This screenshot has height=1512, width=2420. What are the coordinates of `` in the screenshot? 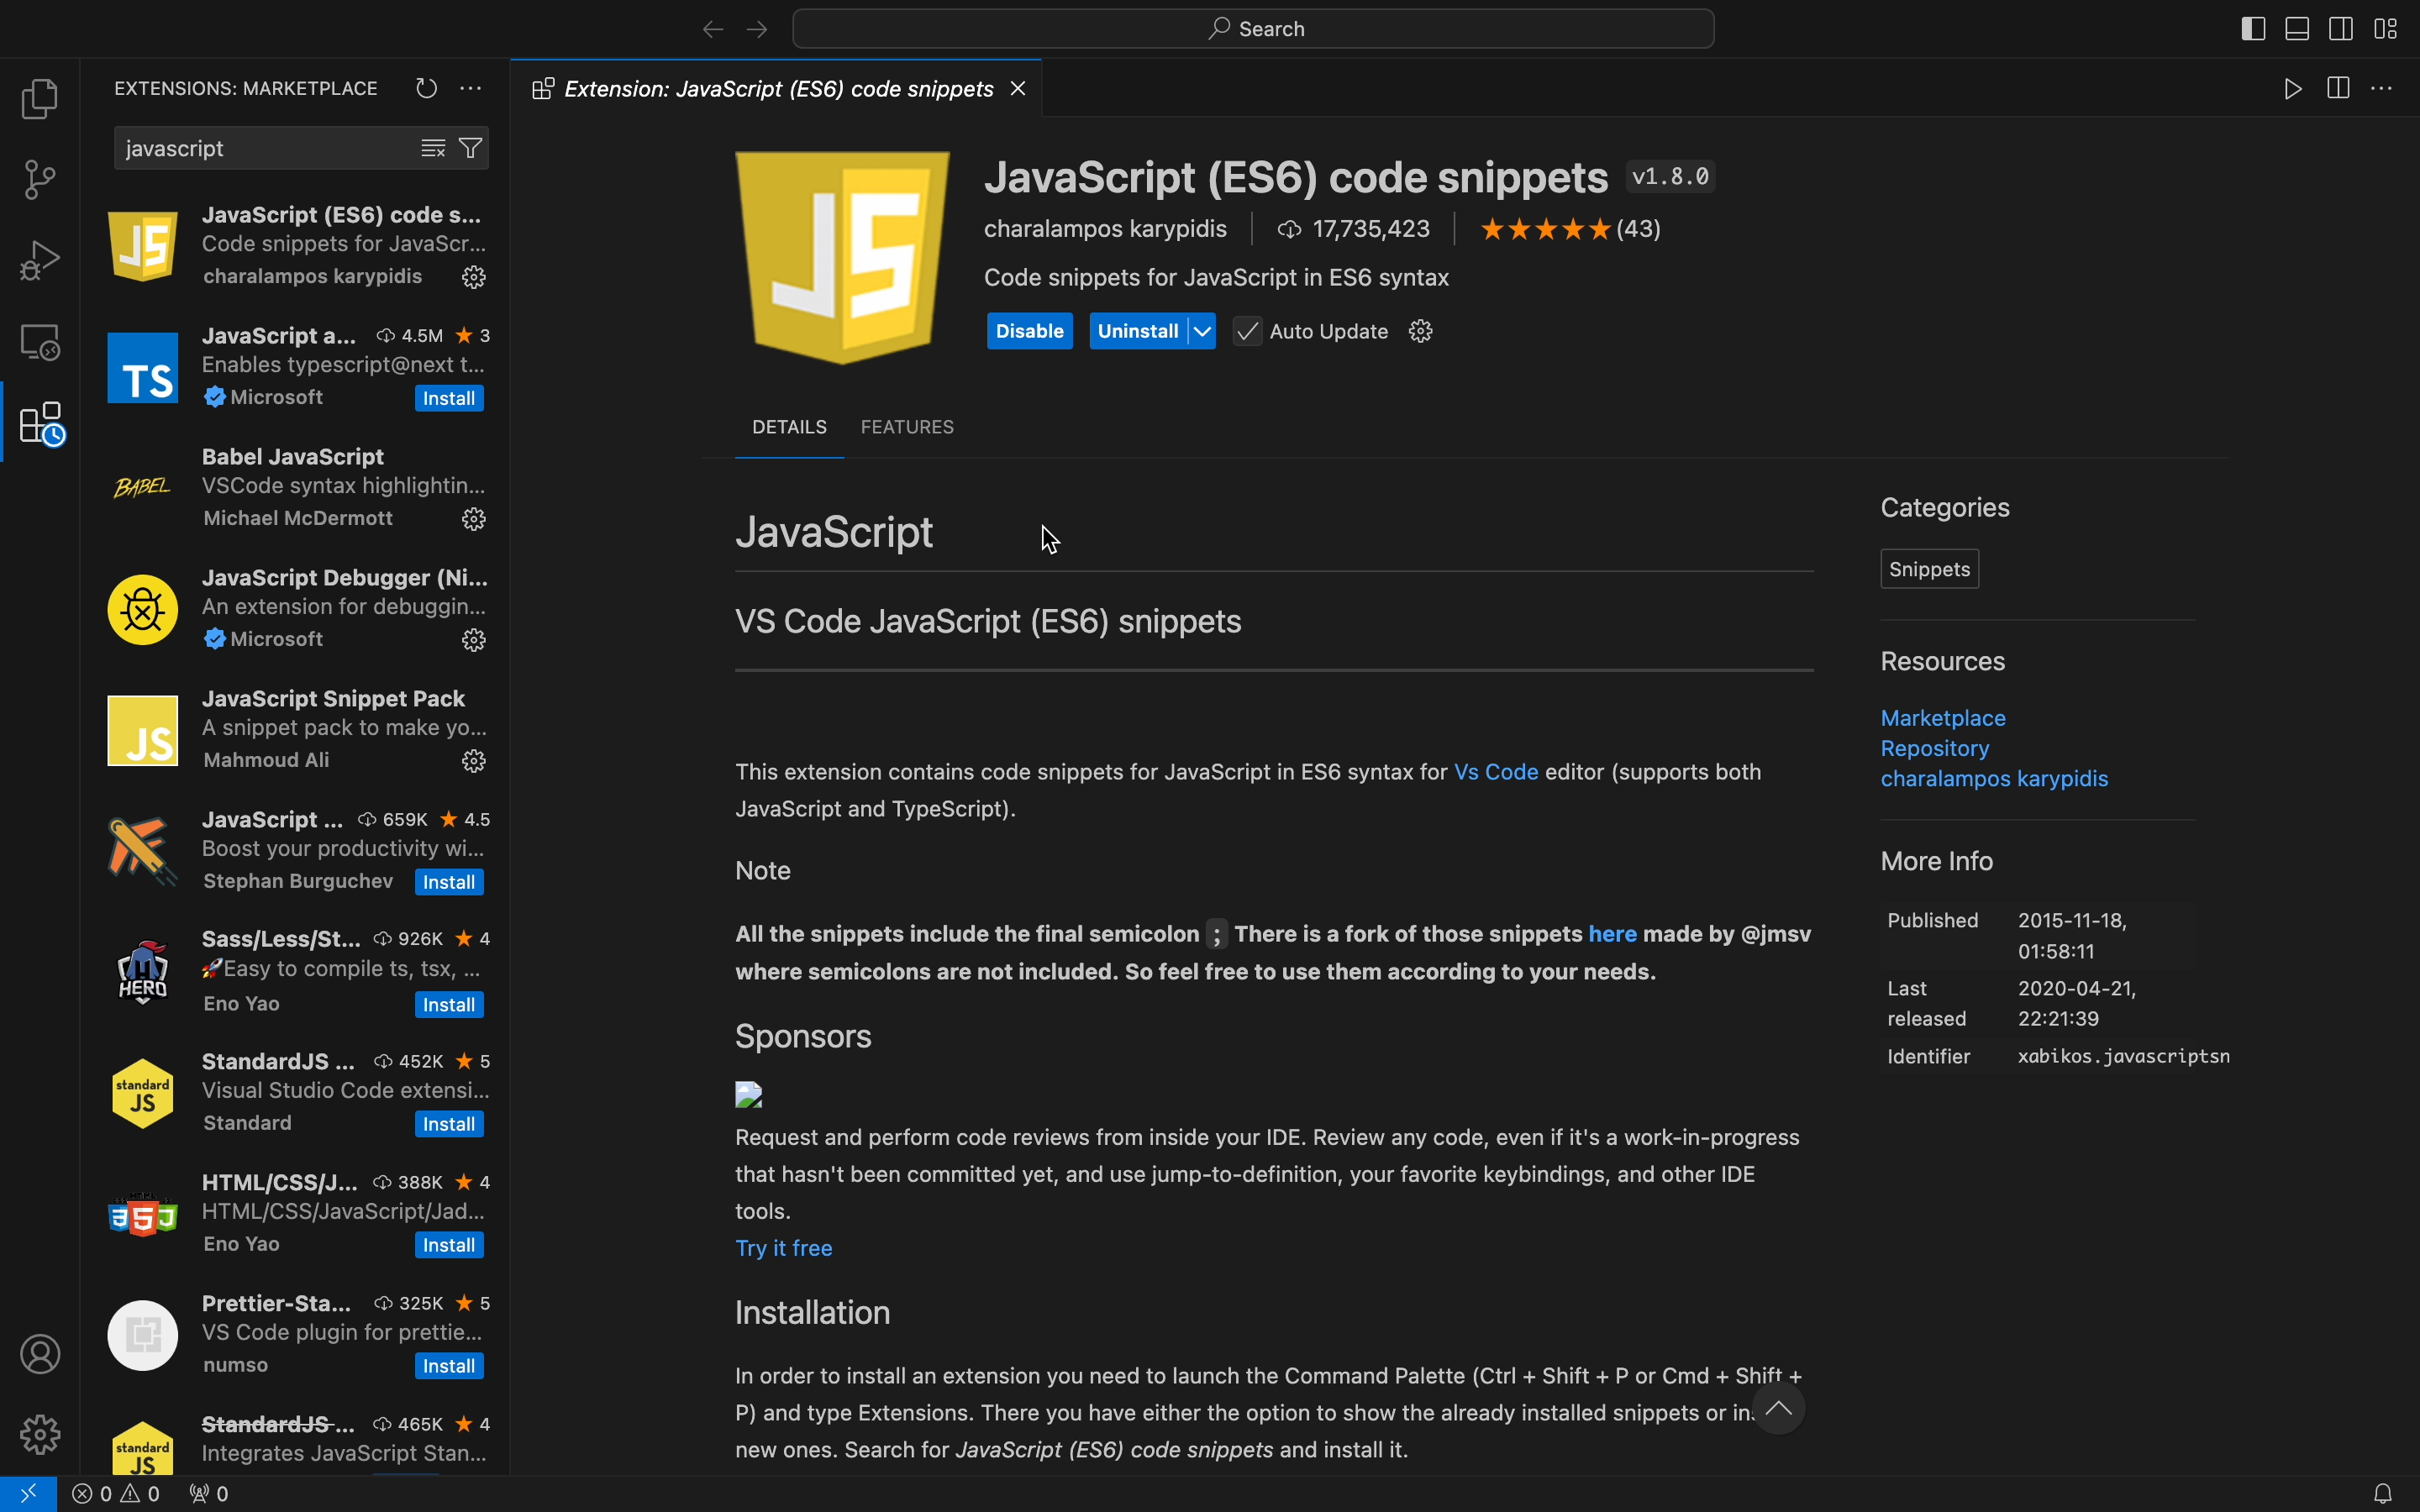 It's located at (1575, 232).